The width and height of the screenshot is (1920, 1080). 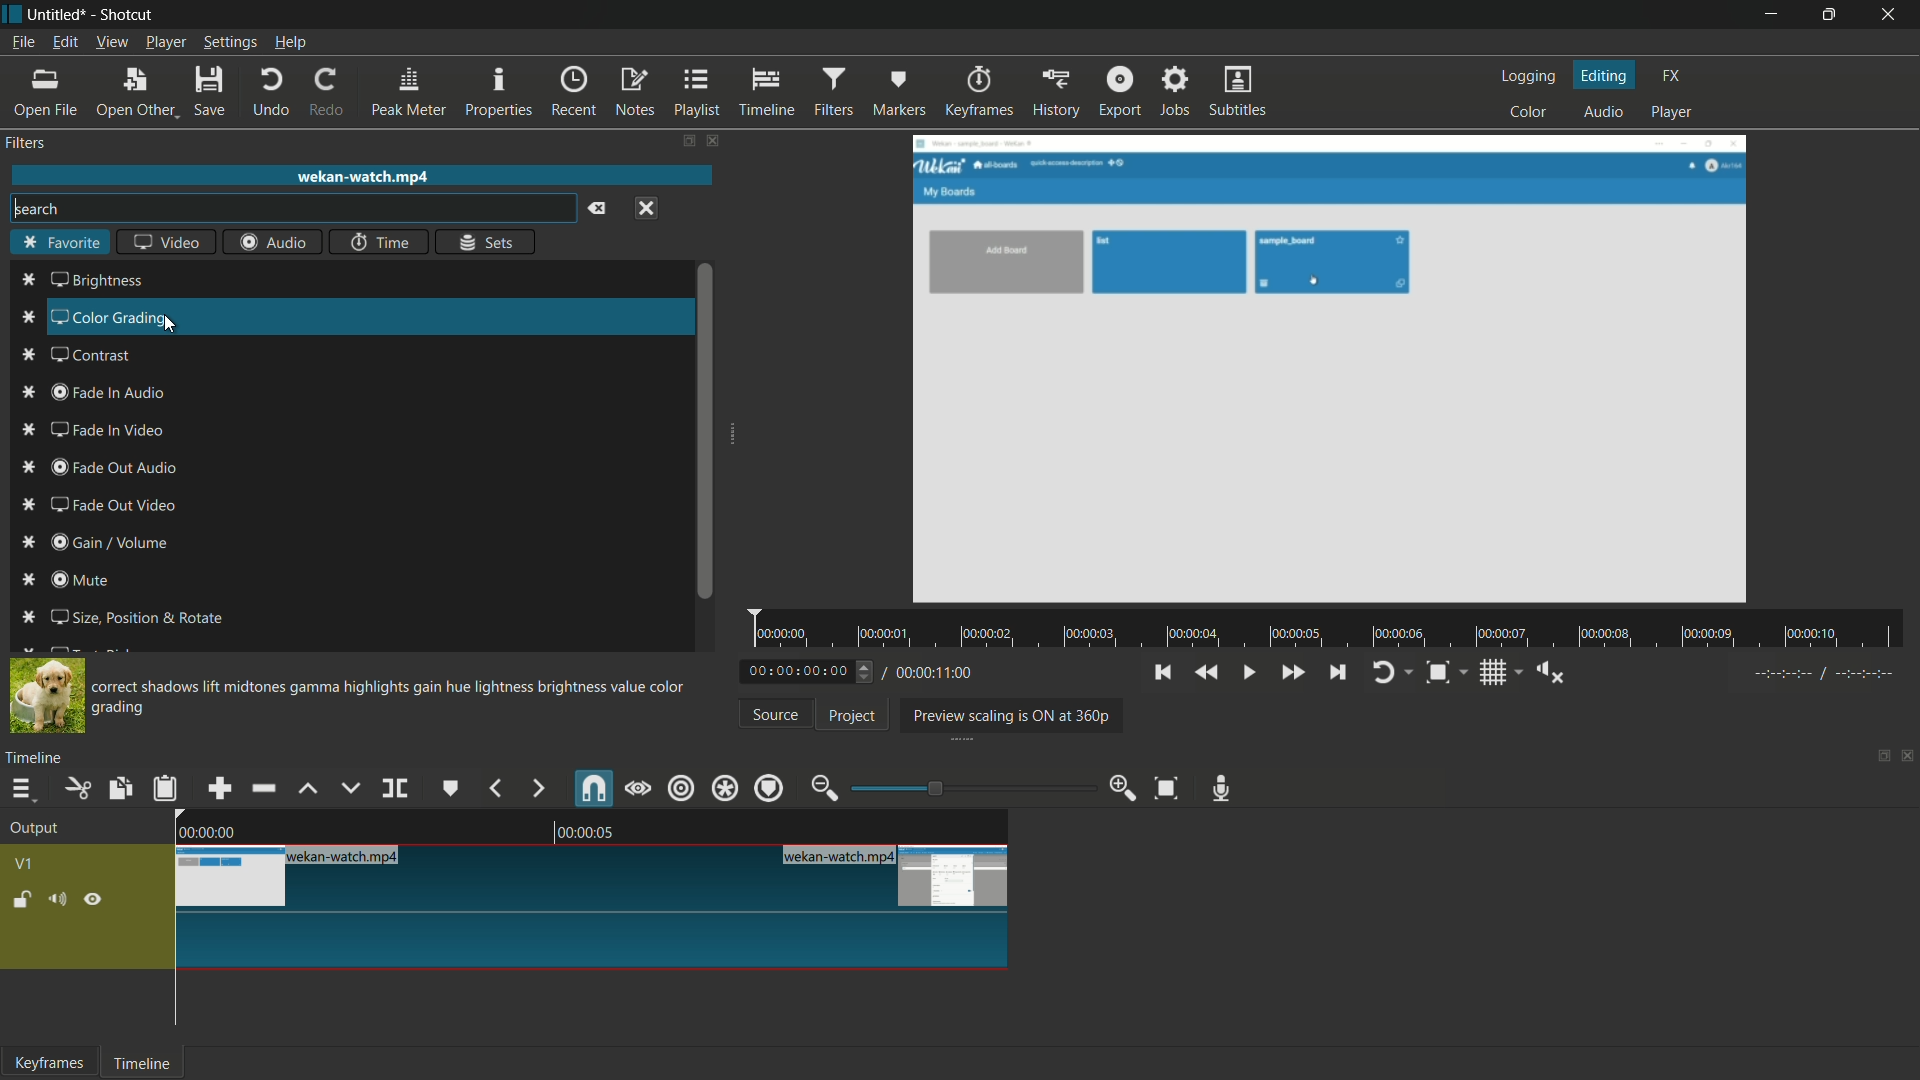 I want to click on gain/volume, so click(x=98, y=542).